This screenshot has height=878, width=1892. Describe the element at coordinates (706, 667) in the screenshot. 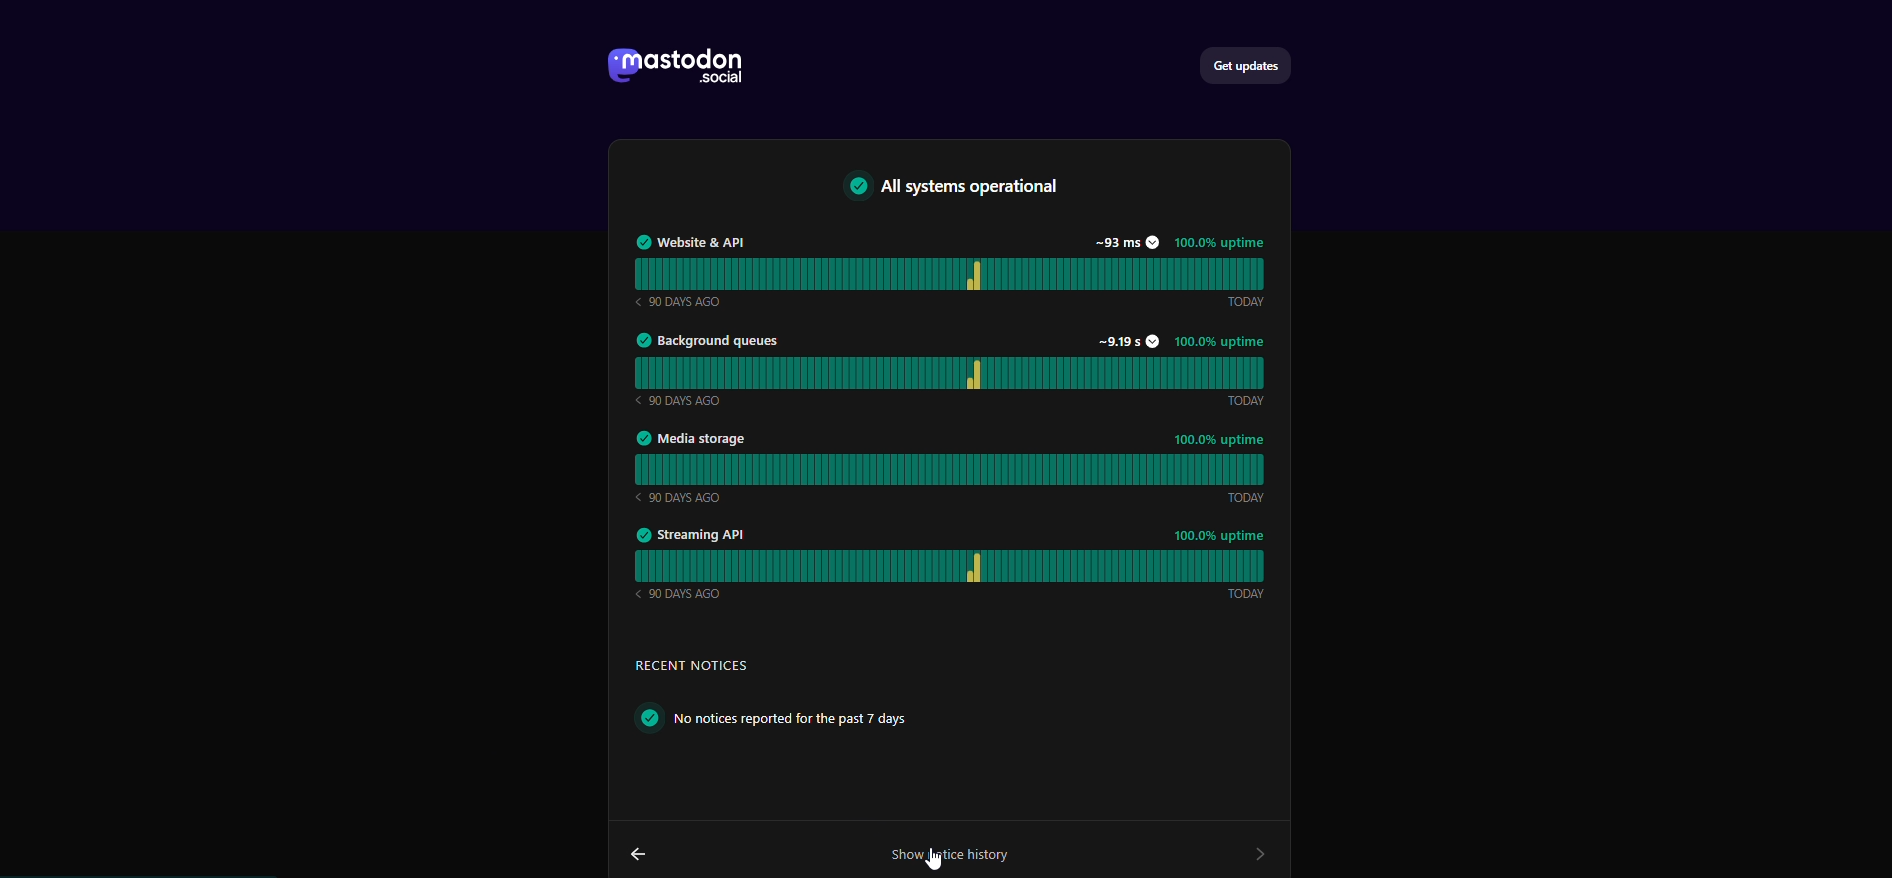

I see `recent notices` at that location.